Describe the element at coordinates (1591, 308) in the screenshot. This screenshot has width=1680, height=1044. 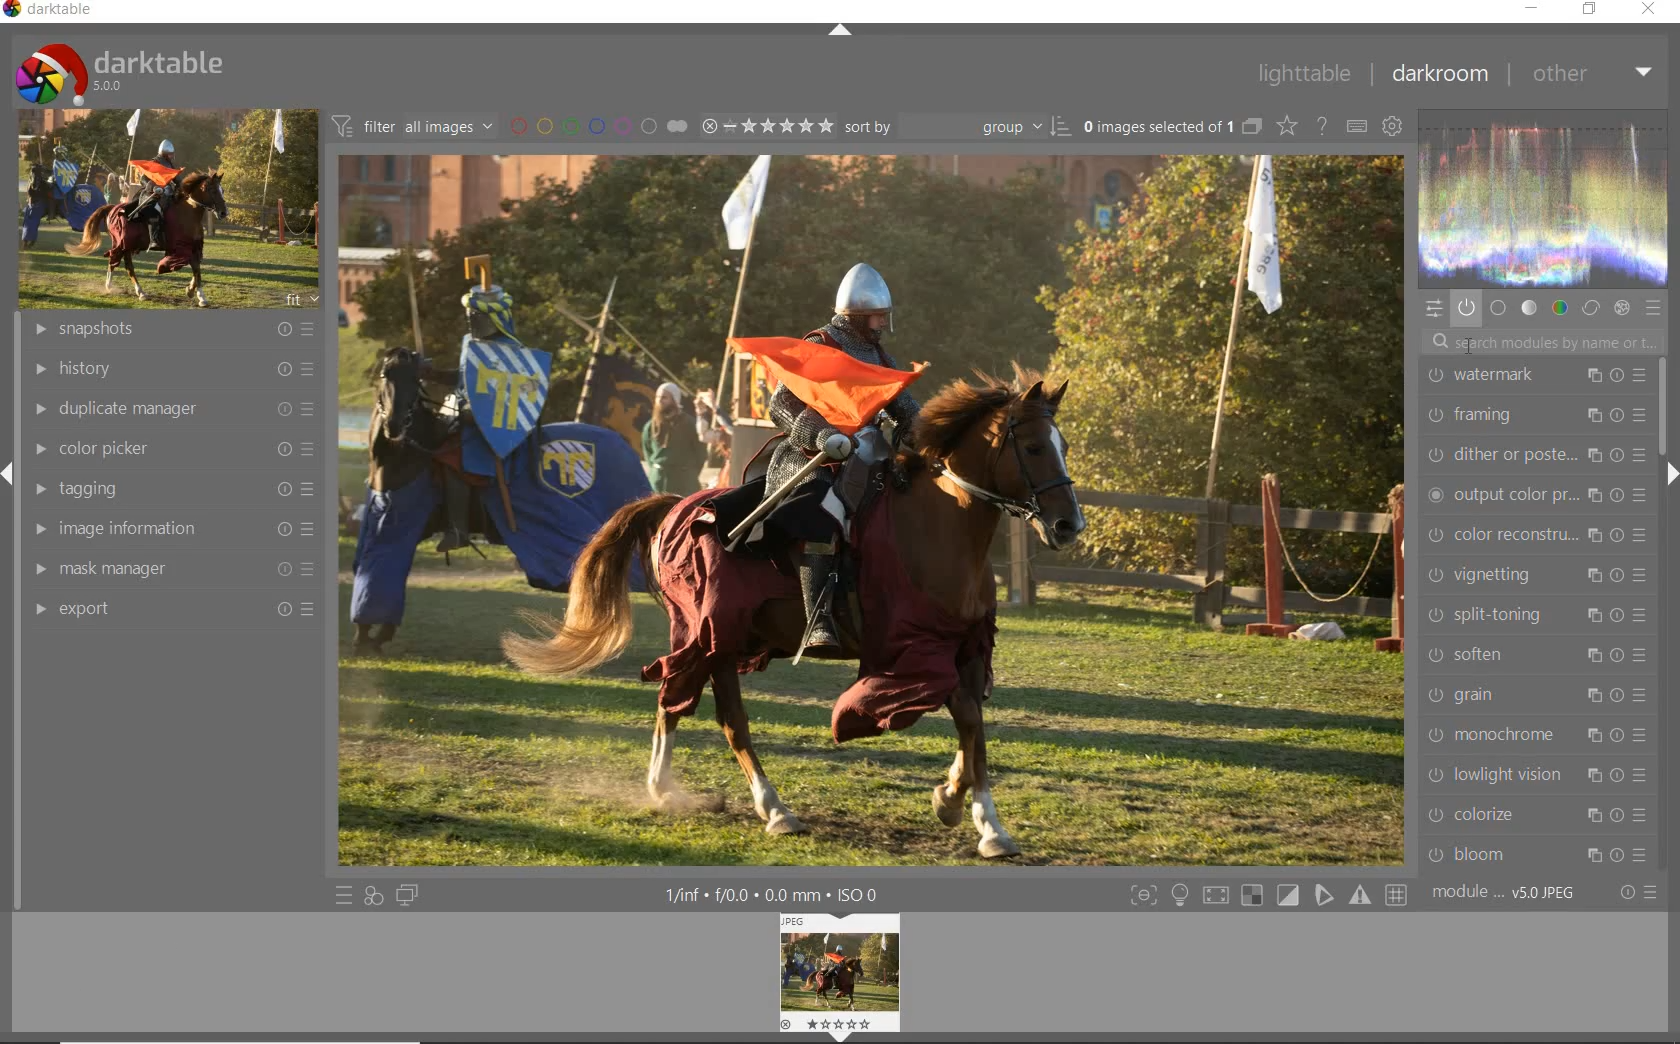
I see `correct` at that location.